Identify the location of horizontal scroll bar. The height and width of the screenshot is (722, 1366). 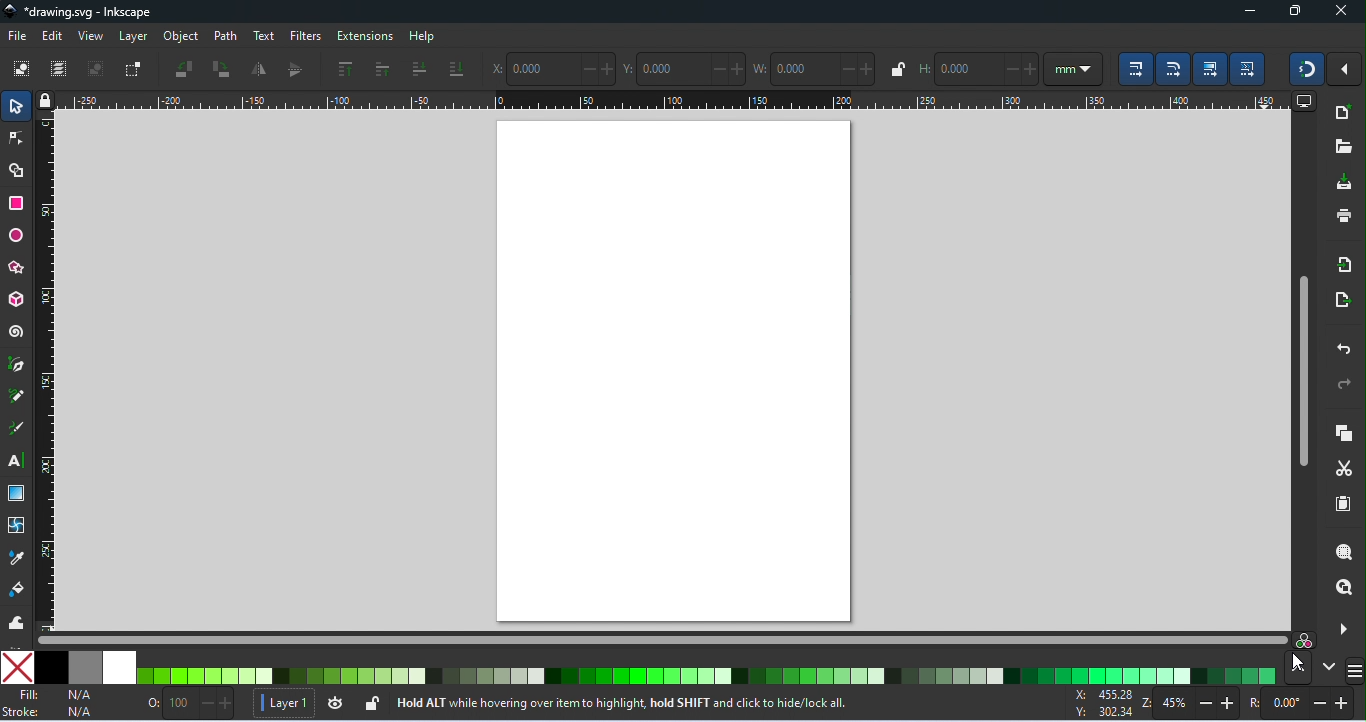
(657, 641).